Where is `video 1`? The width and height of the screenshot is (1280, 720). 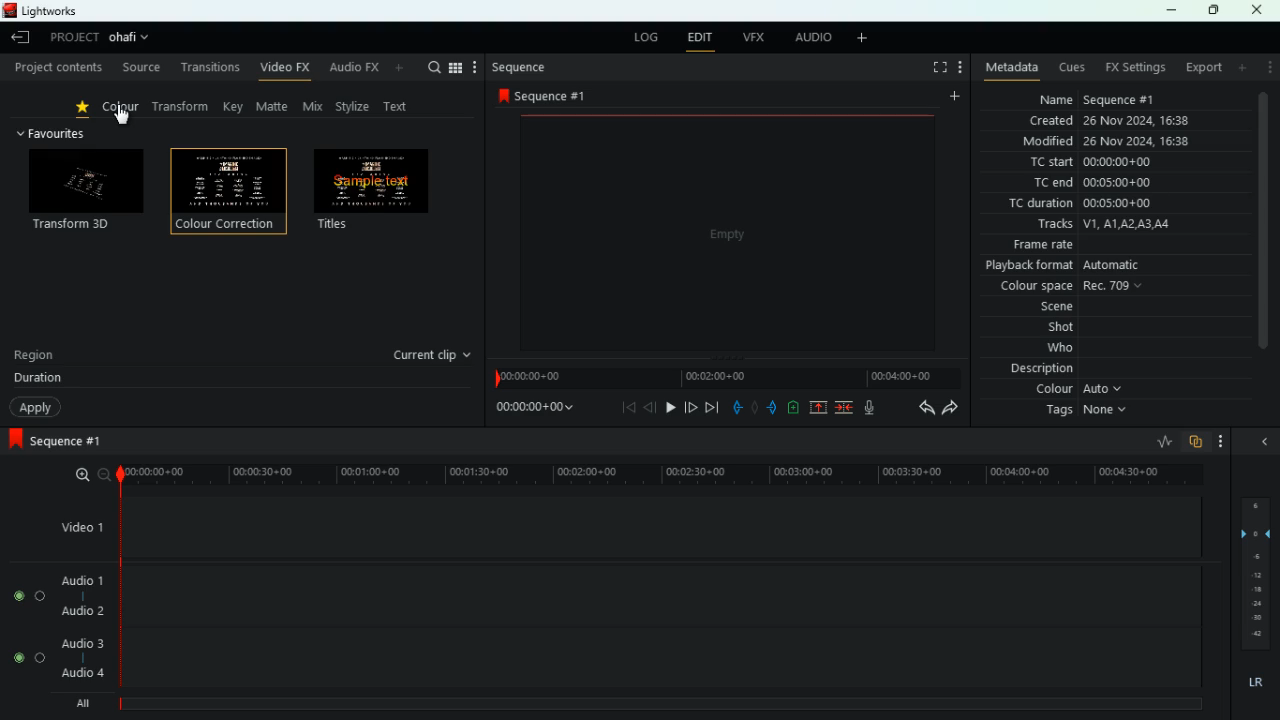
video 1 is located at coordinates (78, 526).